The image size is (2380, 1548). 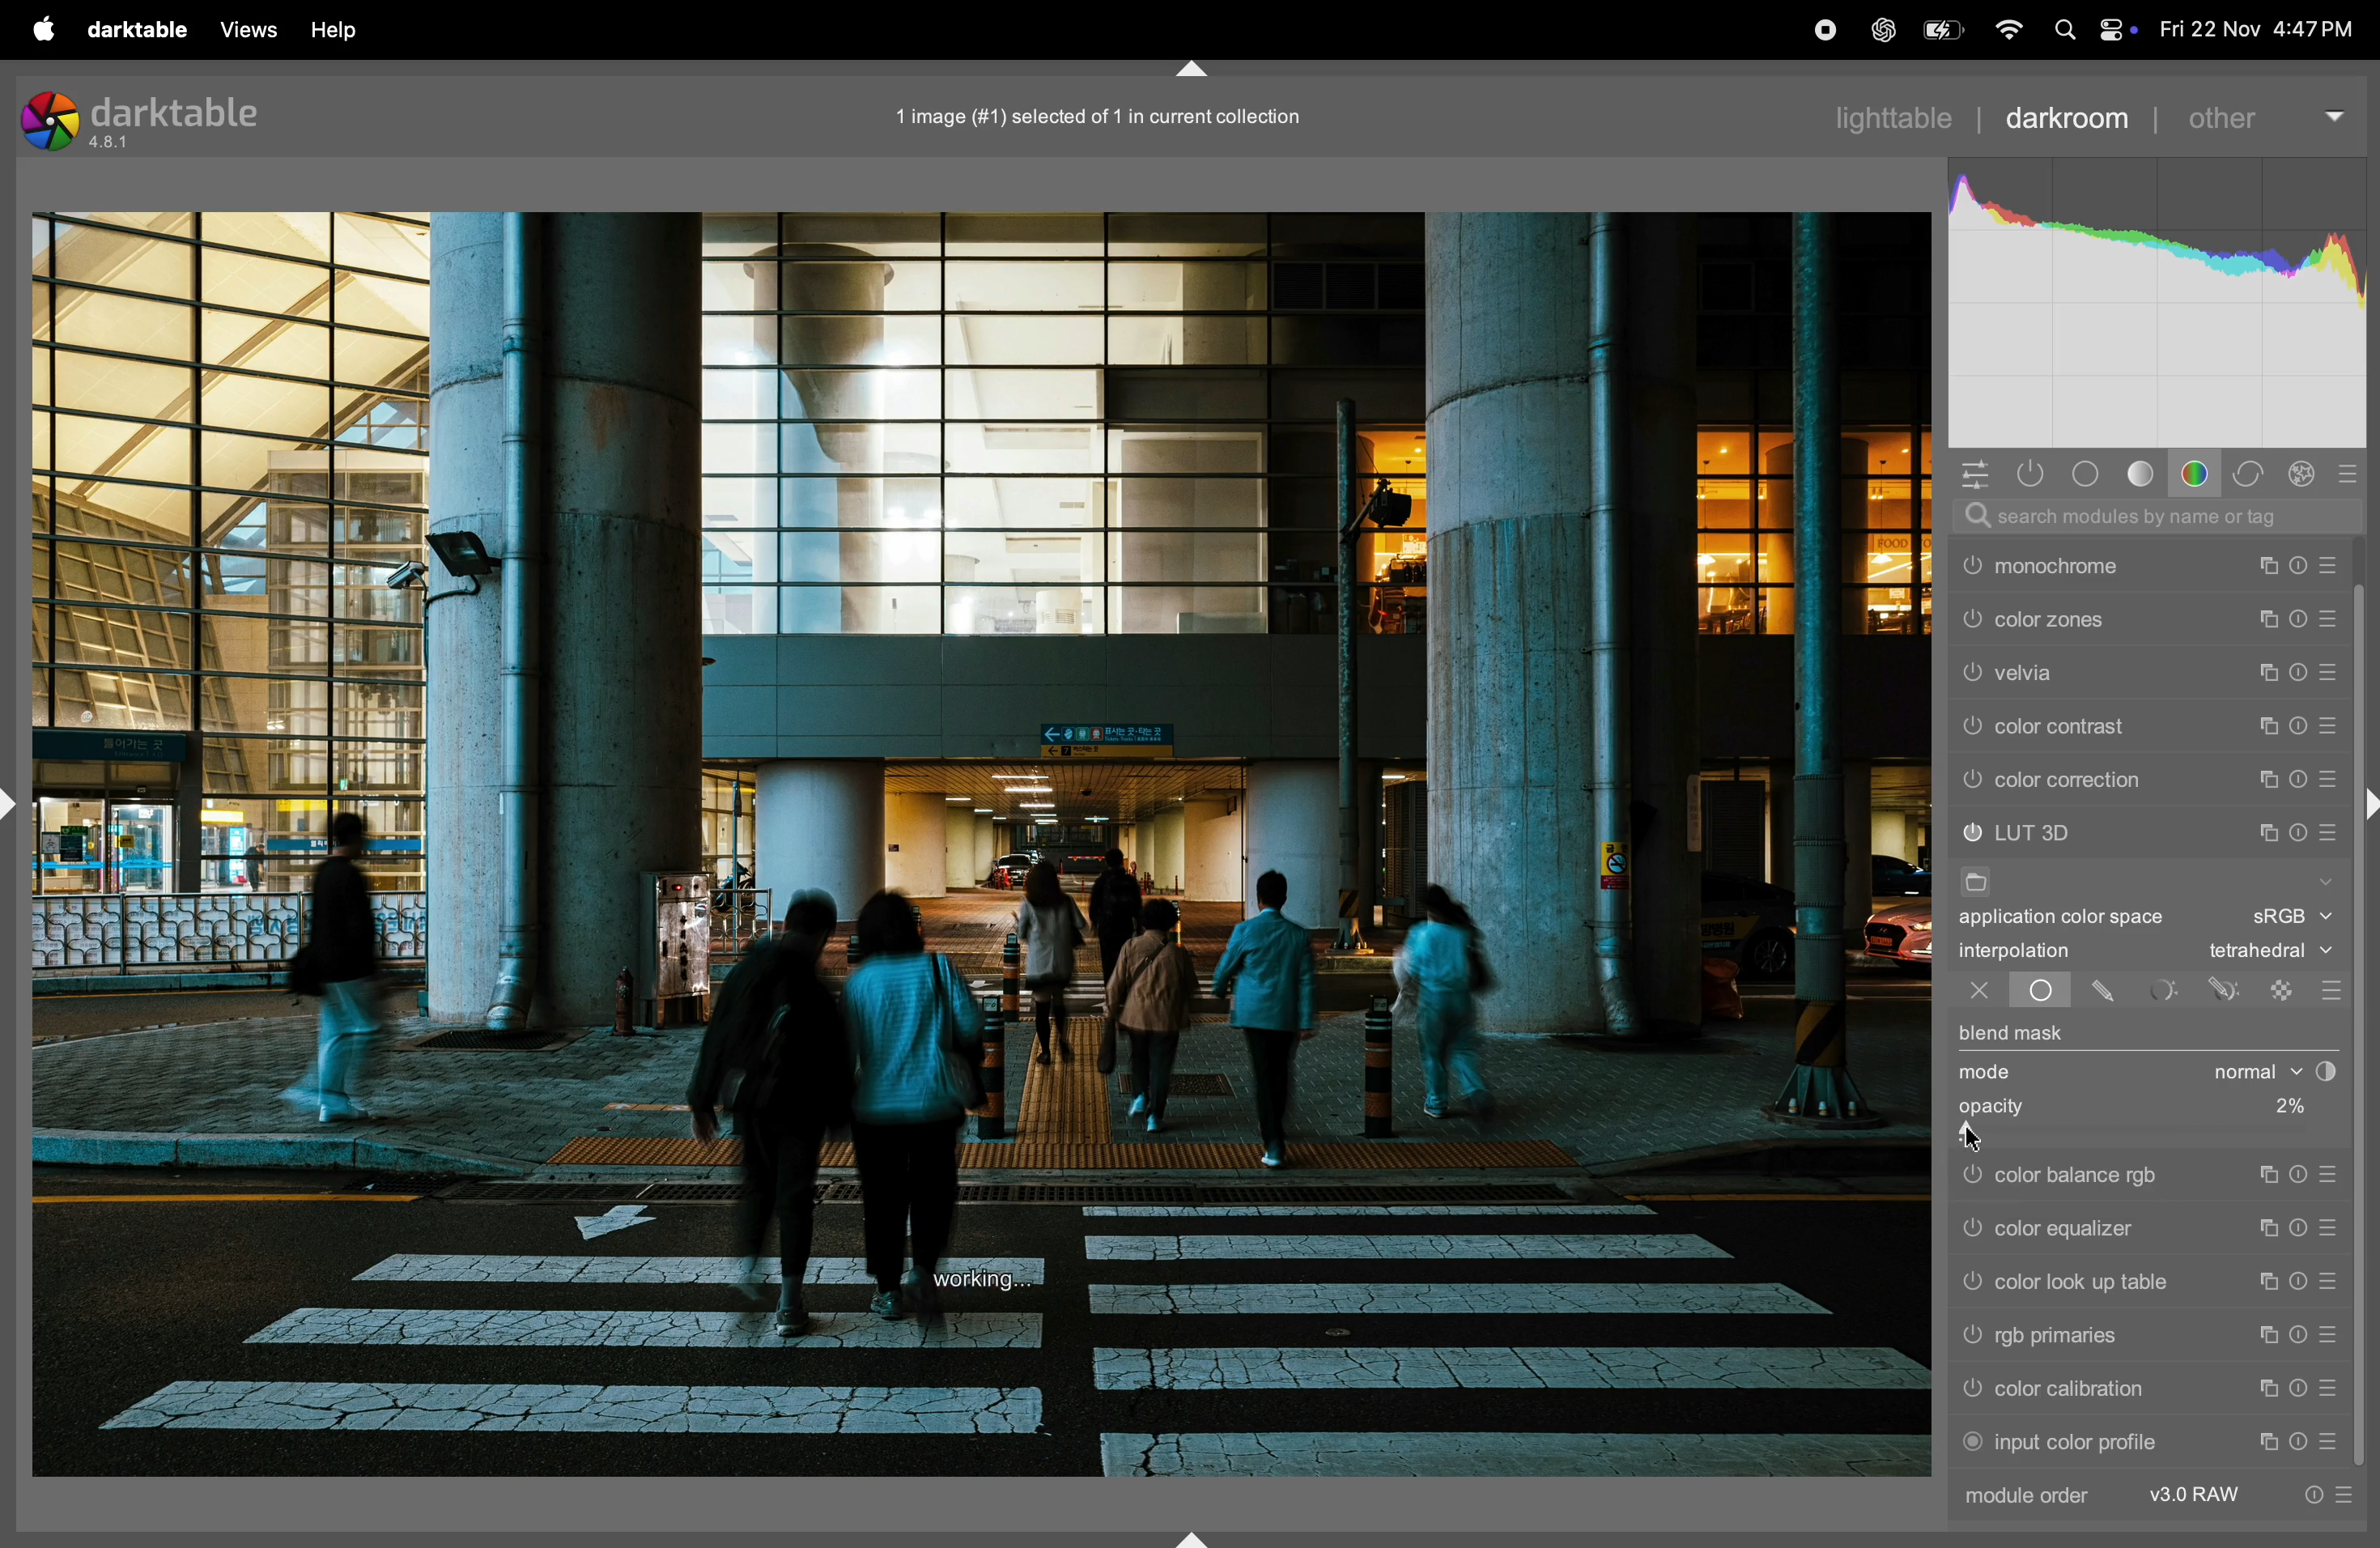 What do you see at coordinates (2145, 1136) in the screenshot?
I see `slider` at bounding box center [2145, 1136].